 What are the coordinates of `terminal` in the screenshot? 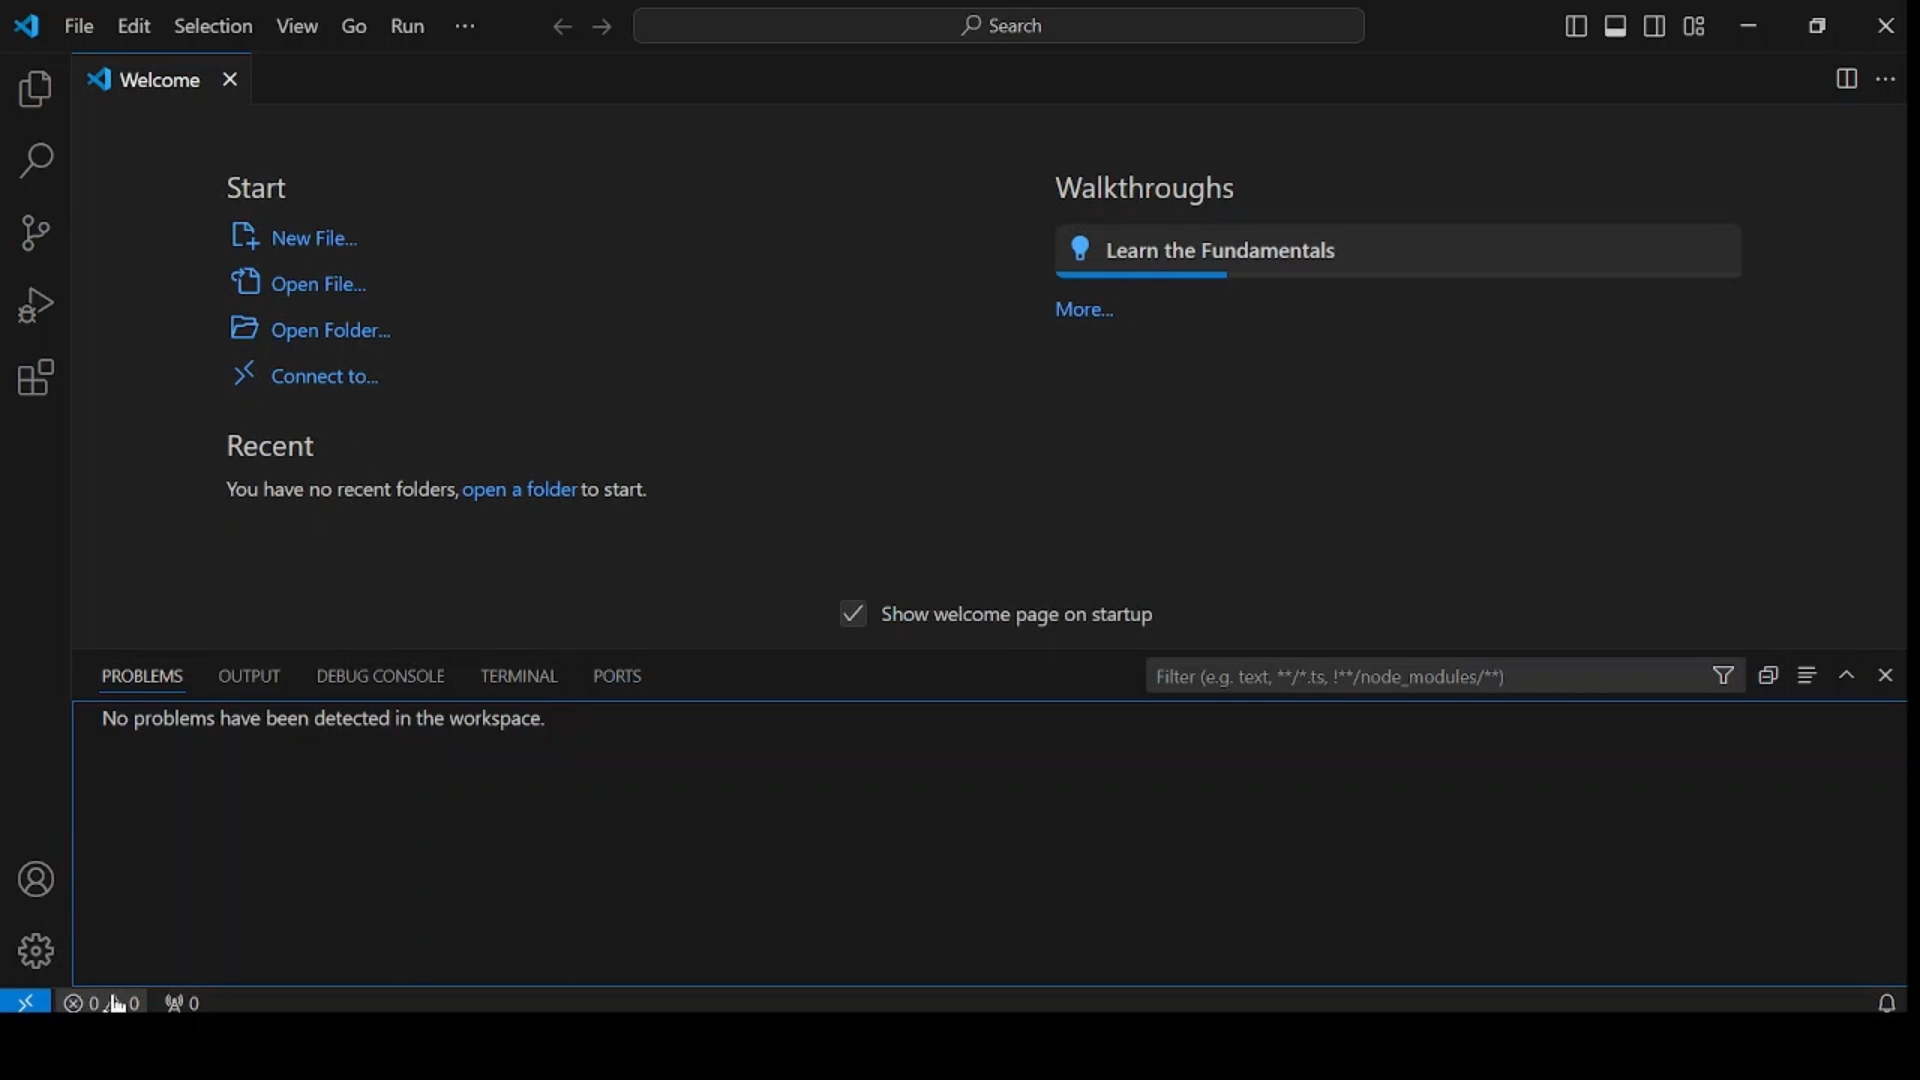 It's located at (523, 675).